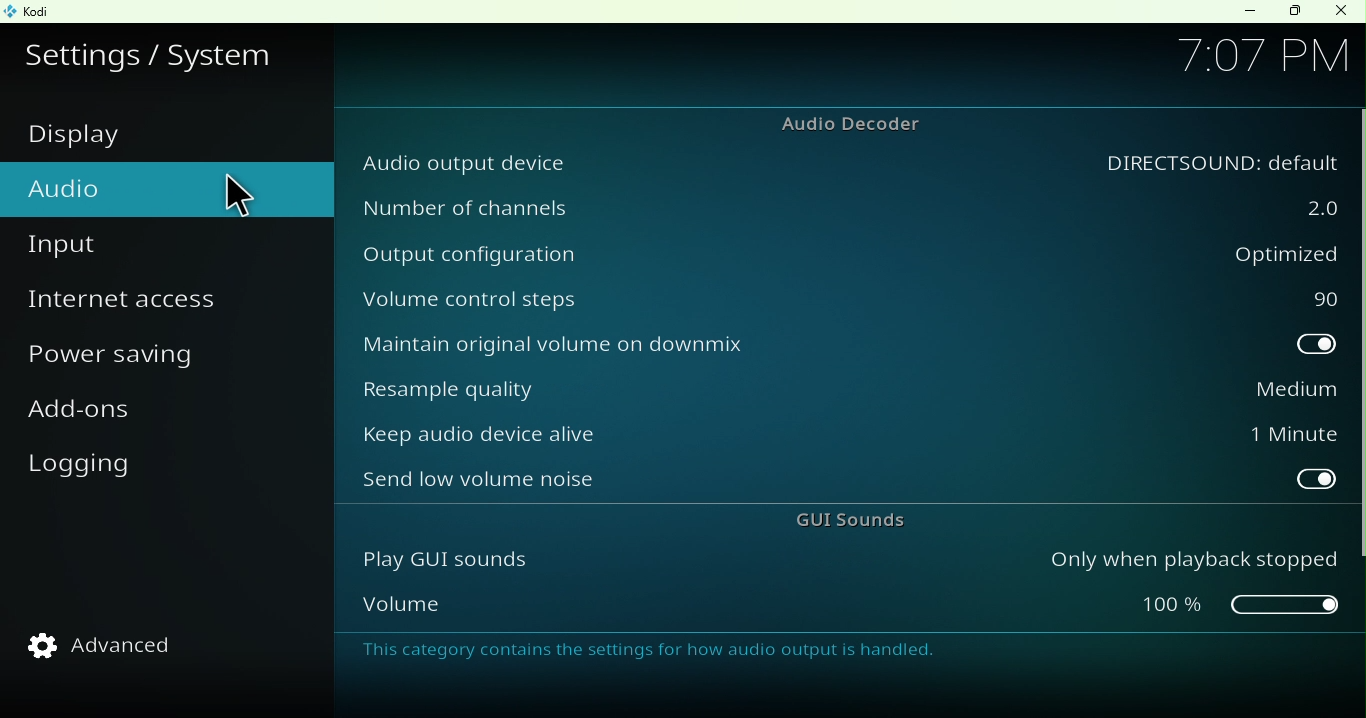  I want to click on 1 Minute, so click(1225, 436).